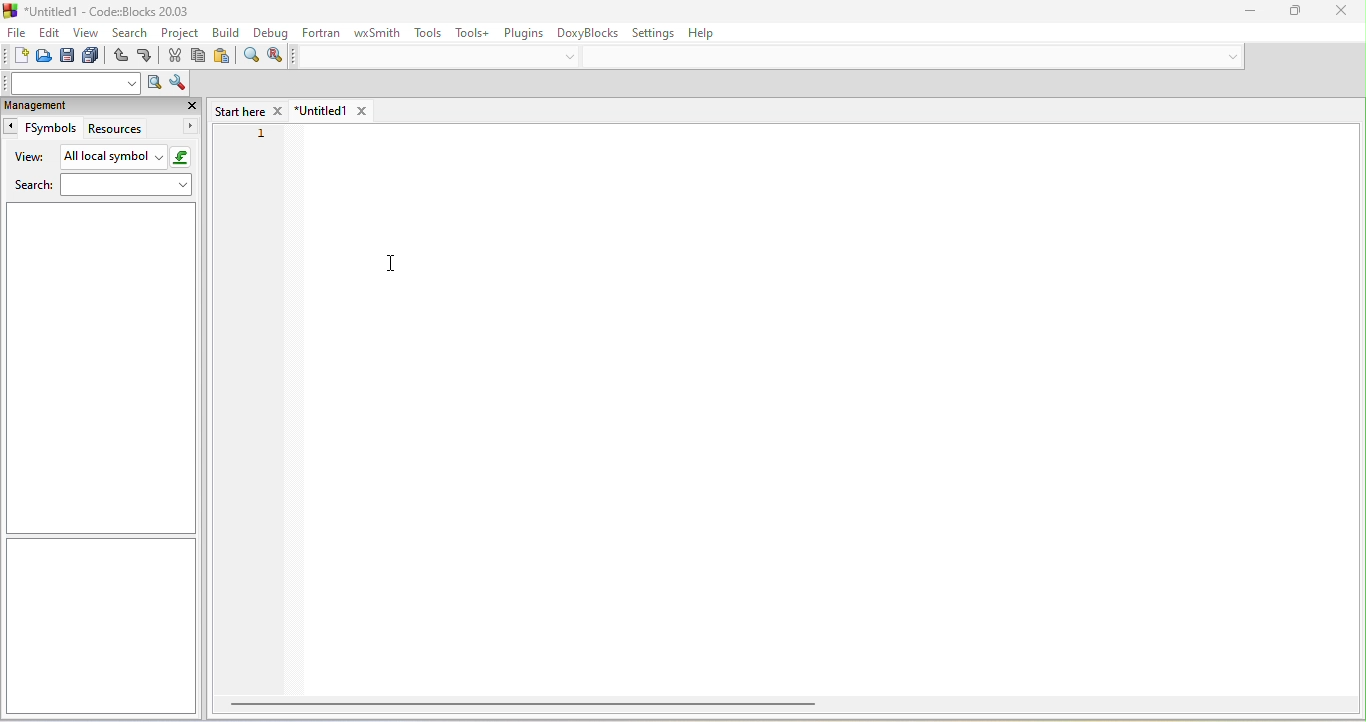 The image size is (1366, 722). Describe the element at coordinates (16, 57) in the screenshot. I see `new` at that location.